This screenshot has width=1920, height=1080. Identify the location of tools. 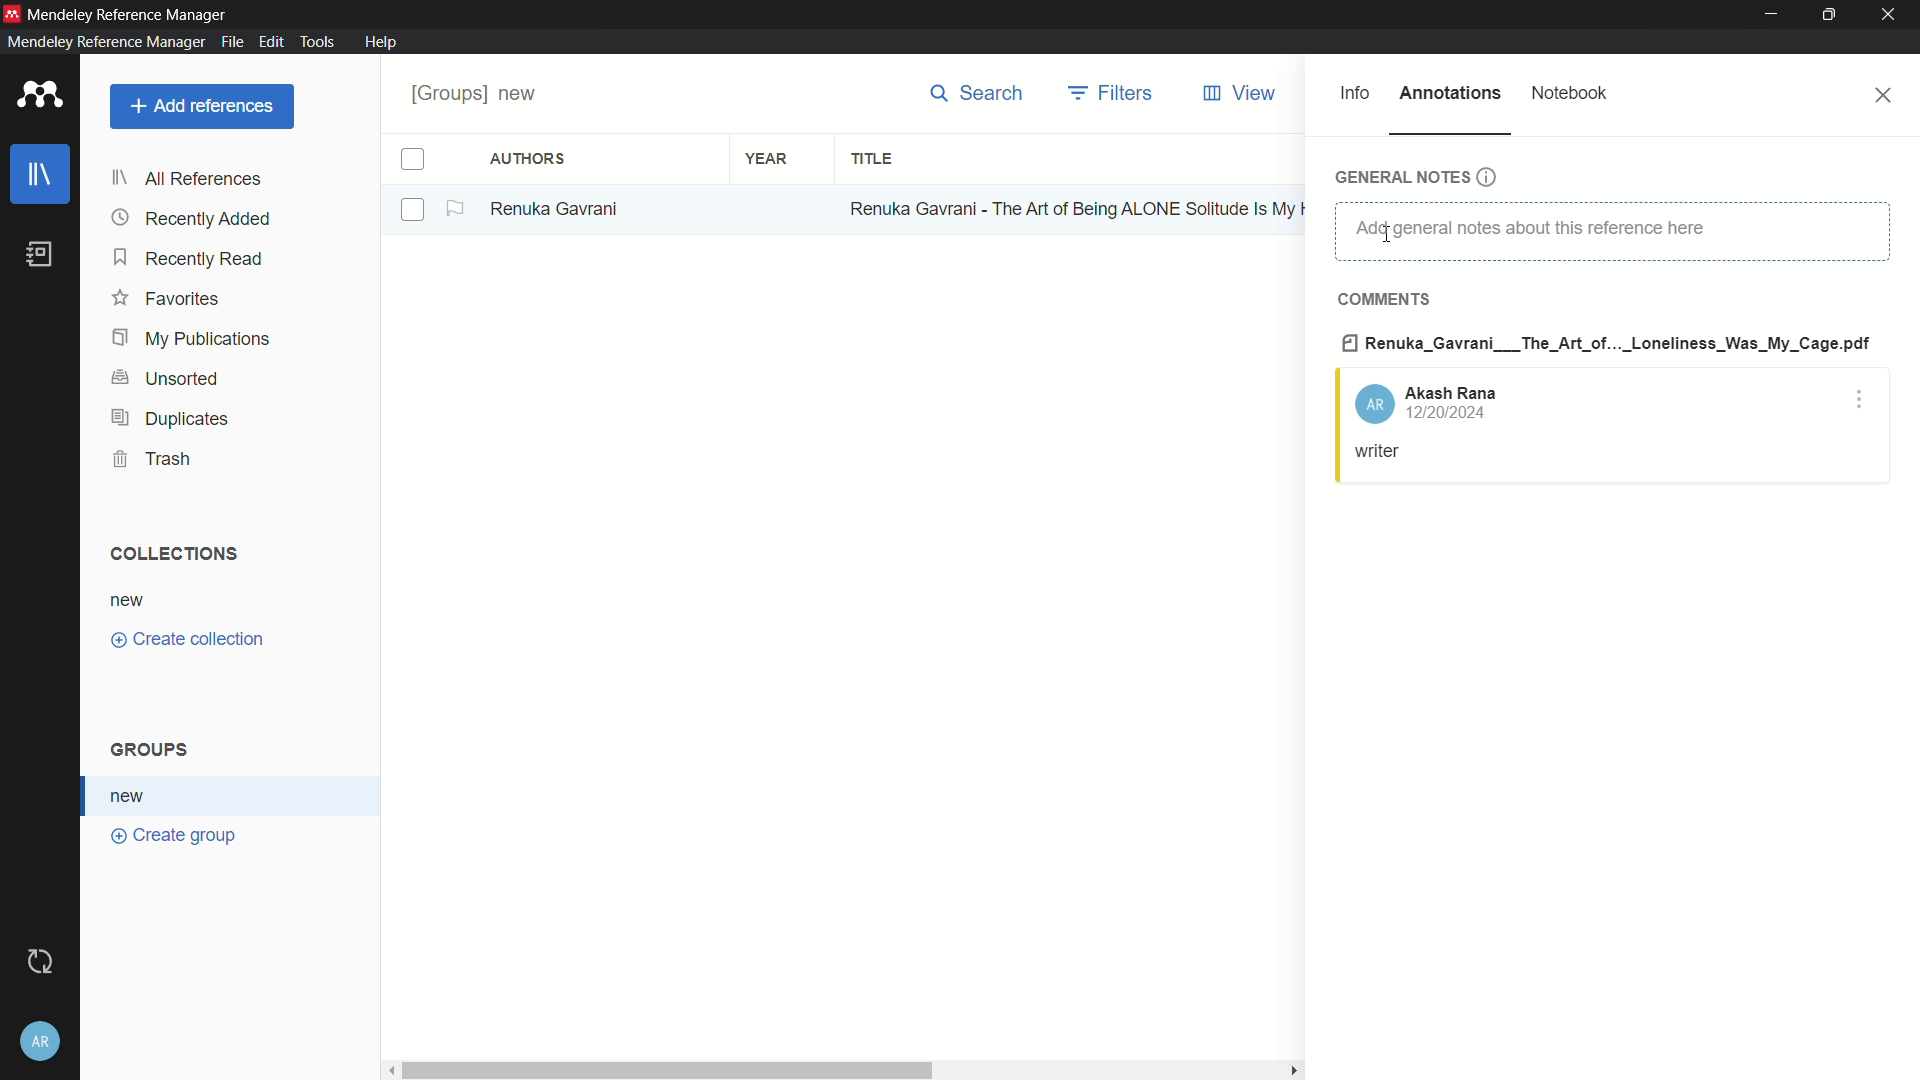
(318, 43).